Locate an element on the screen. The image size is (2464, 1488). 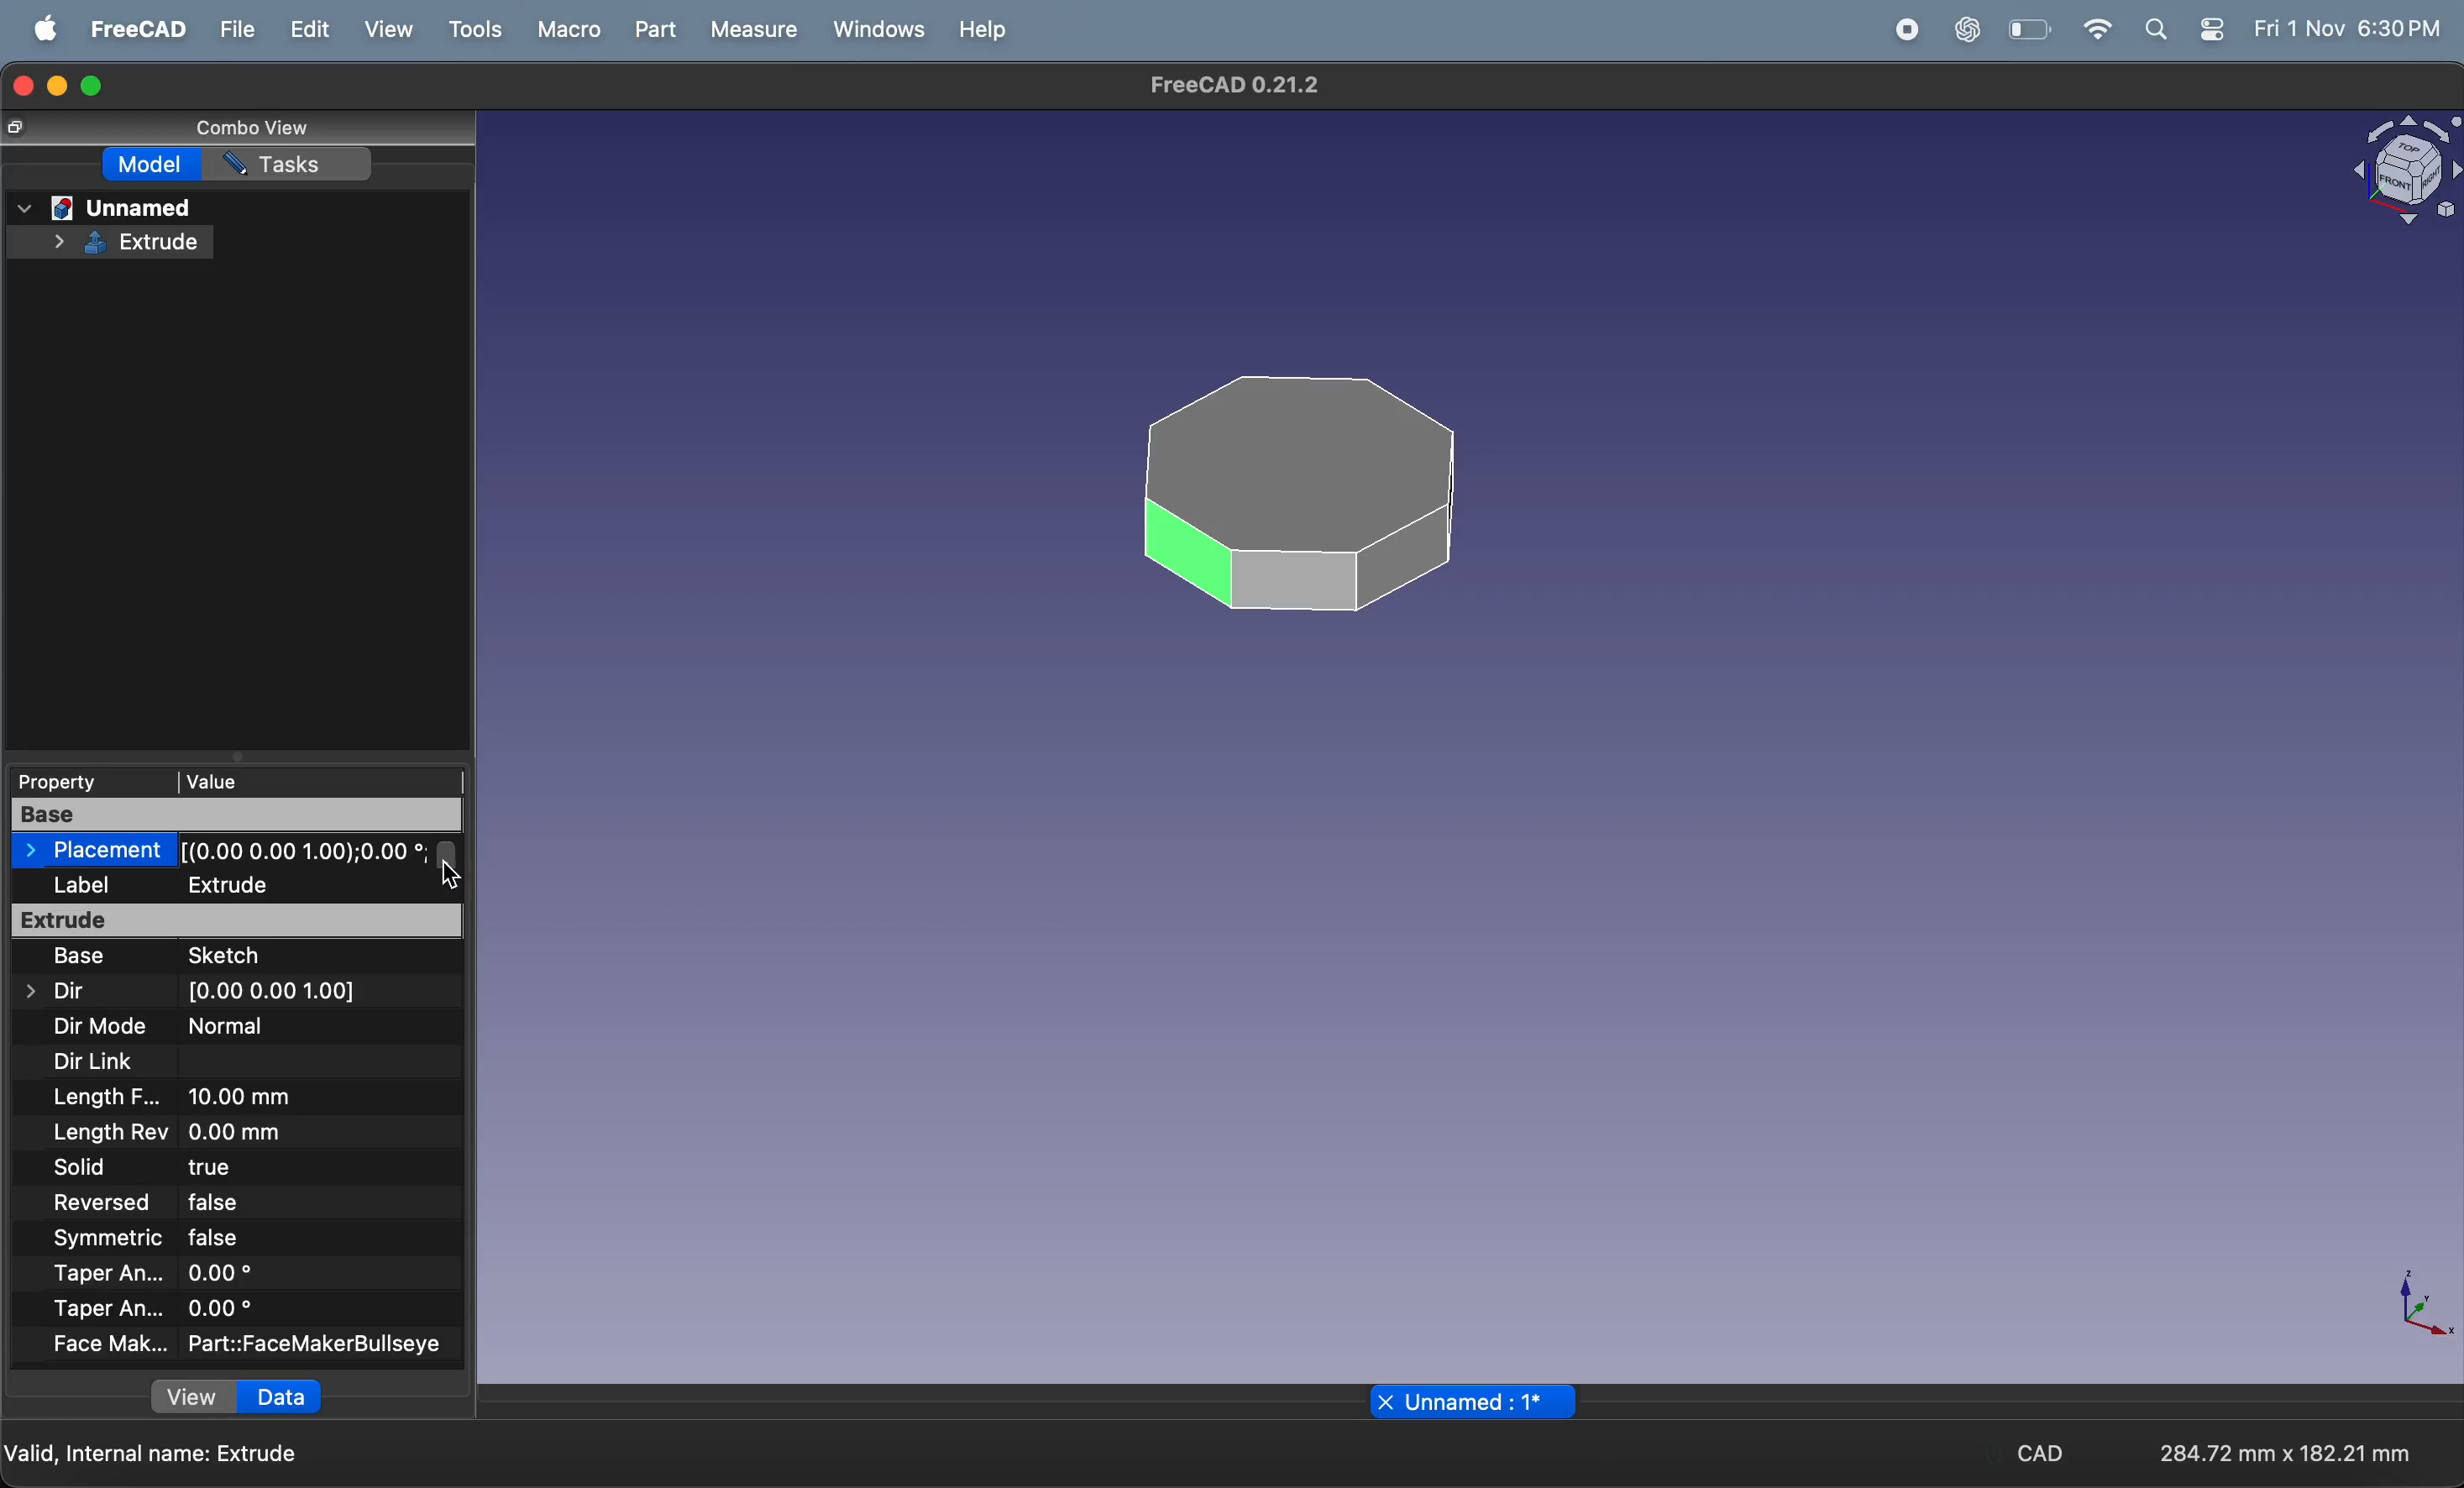
Solid   true is located at coordinates (205, 1168).